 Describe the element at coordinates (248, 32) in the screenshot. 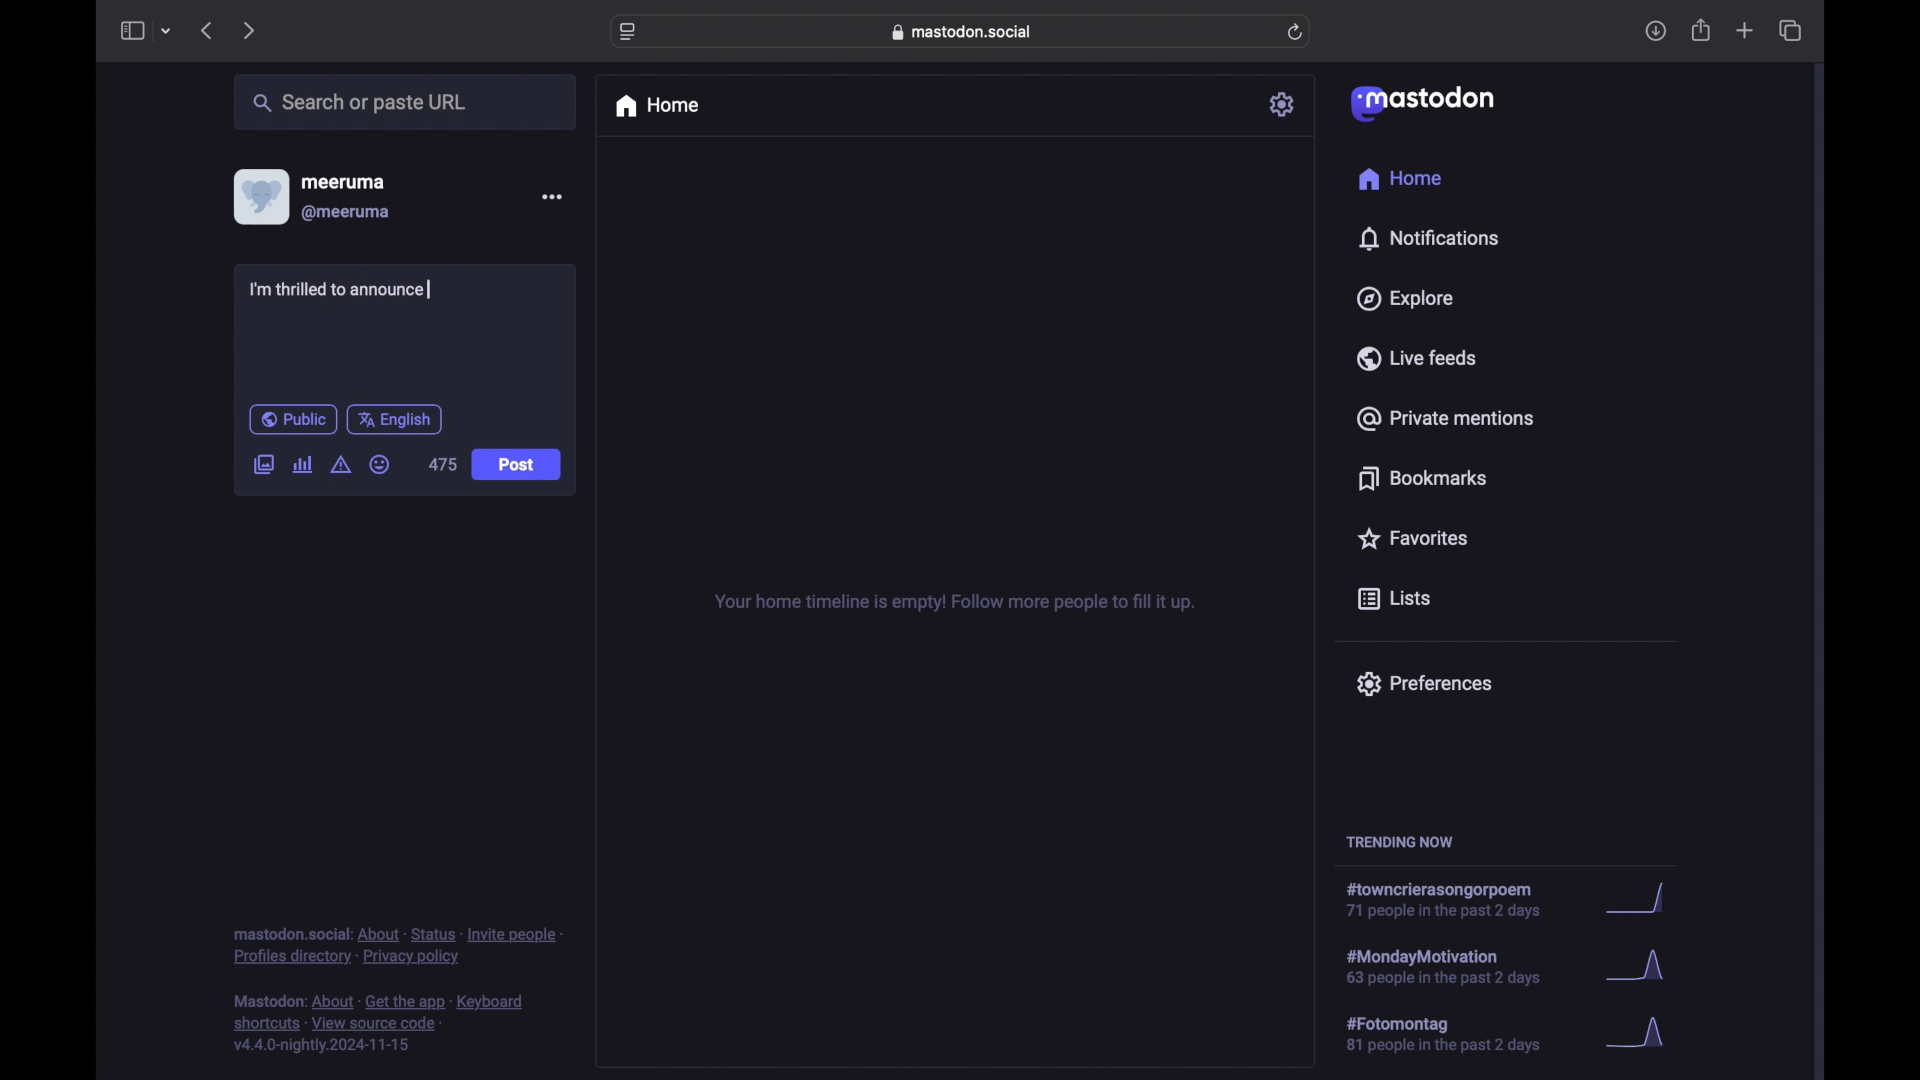

I see `next` at that location.